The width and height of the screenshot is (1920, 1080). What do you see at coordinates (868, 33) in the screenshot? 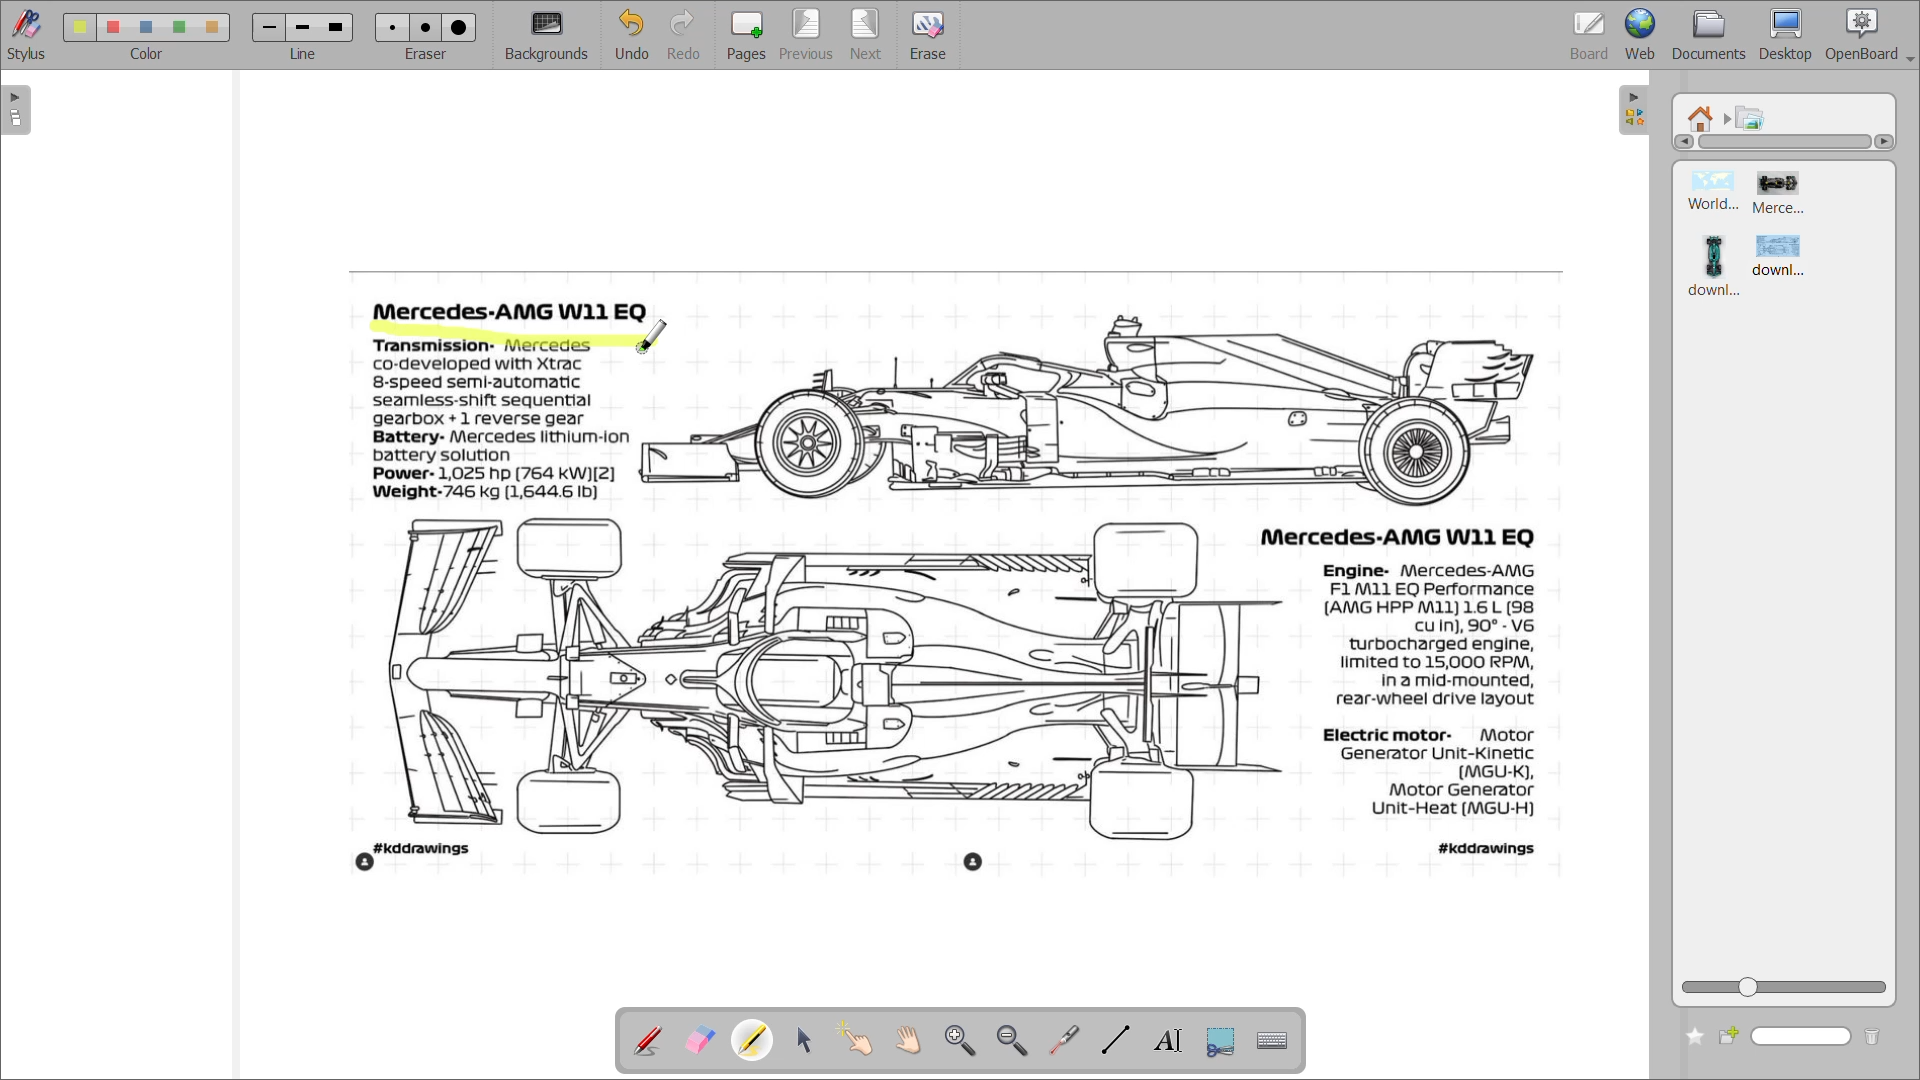
I see `next` at bounding box center [868, 33].